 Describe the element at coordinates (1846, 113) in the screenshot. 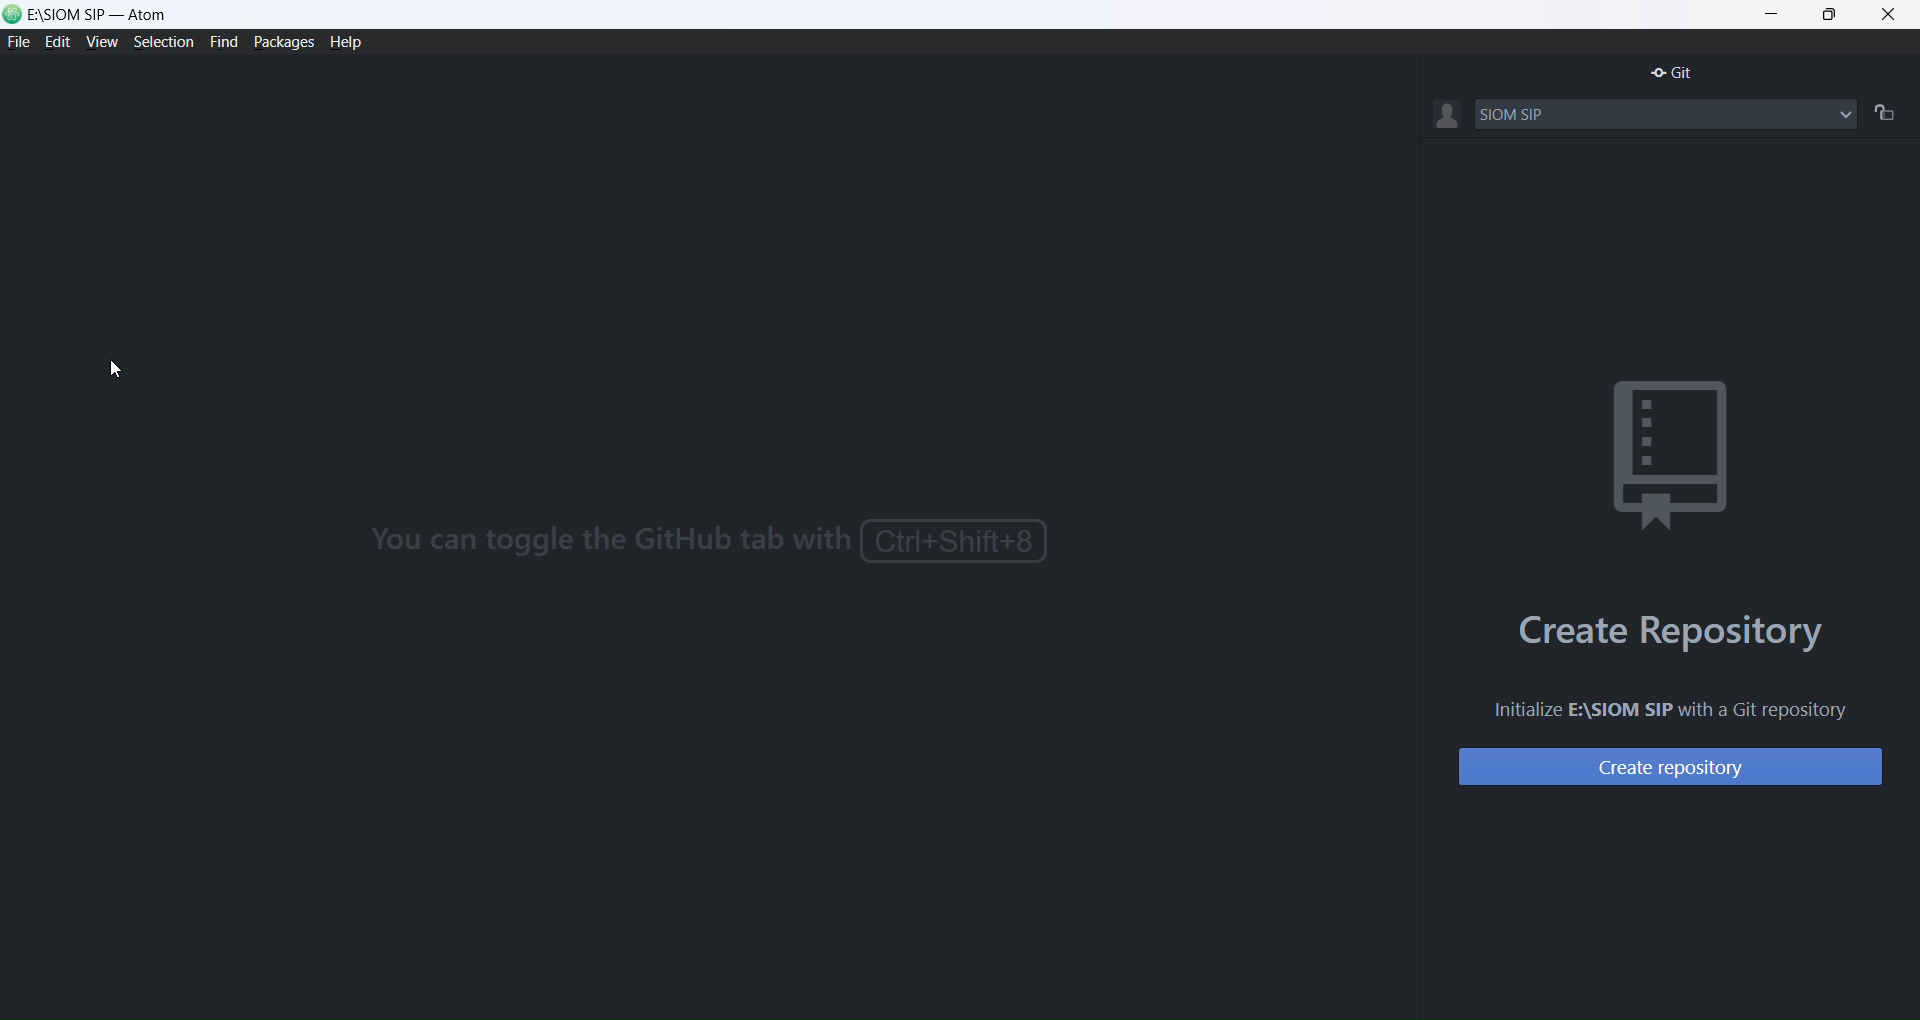

I see `project dropdown` at that location.